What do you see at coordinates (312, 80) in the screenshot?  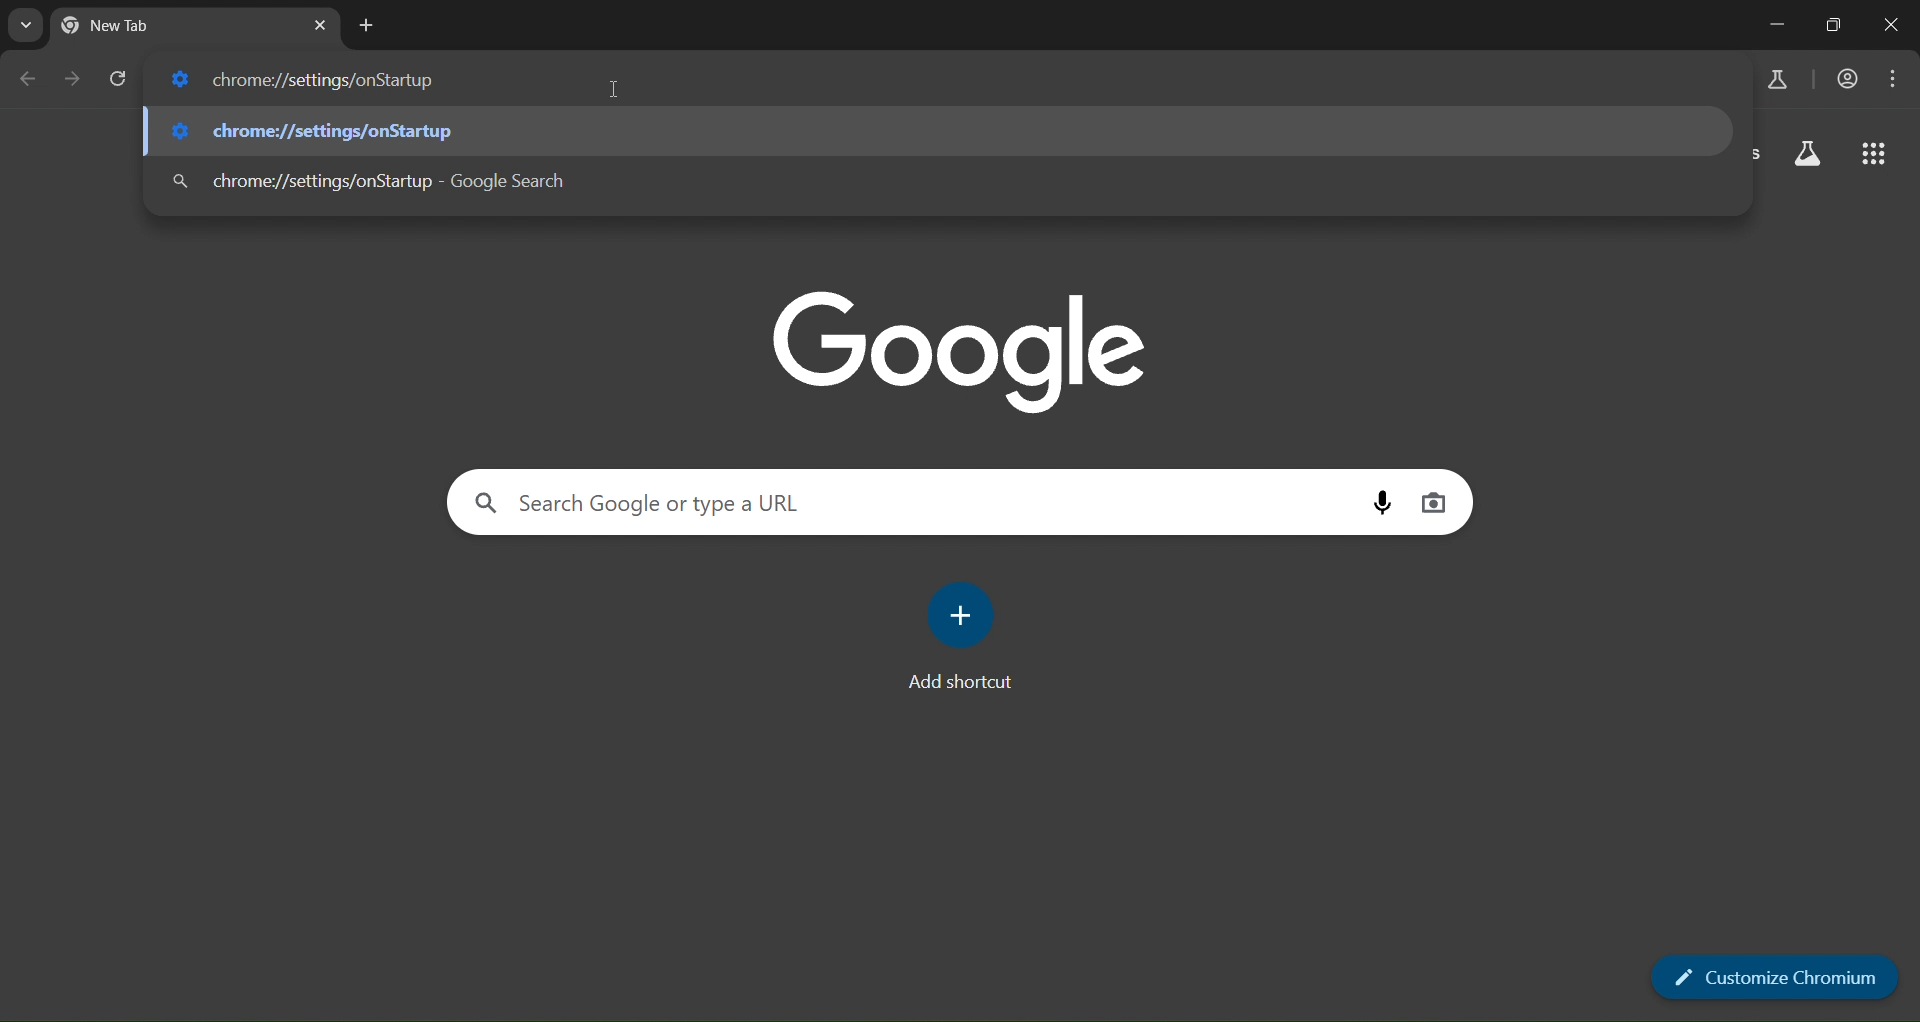 I see `chrome://settings/onStartup` at bounding box center [312, 80].